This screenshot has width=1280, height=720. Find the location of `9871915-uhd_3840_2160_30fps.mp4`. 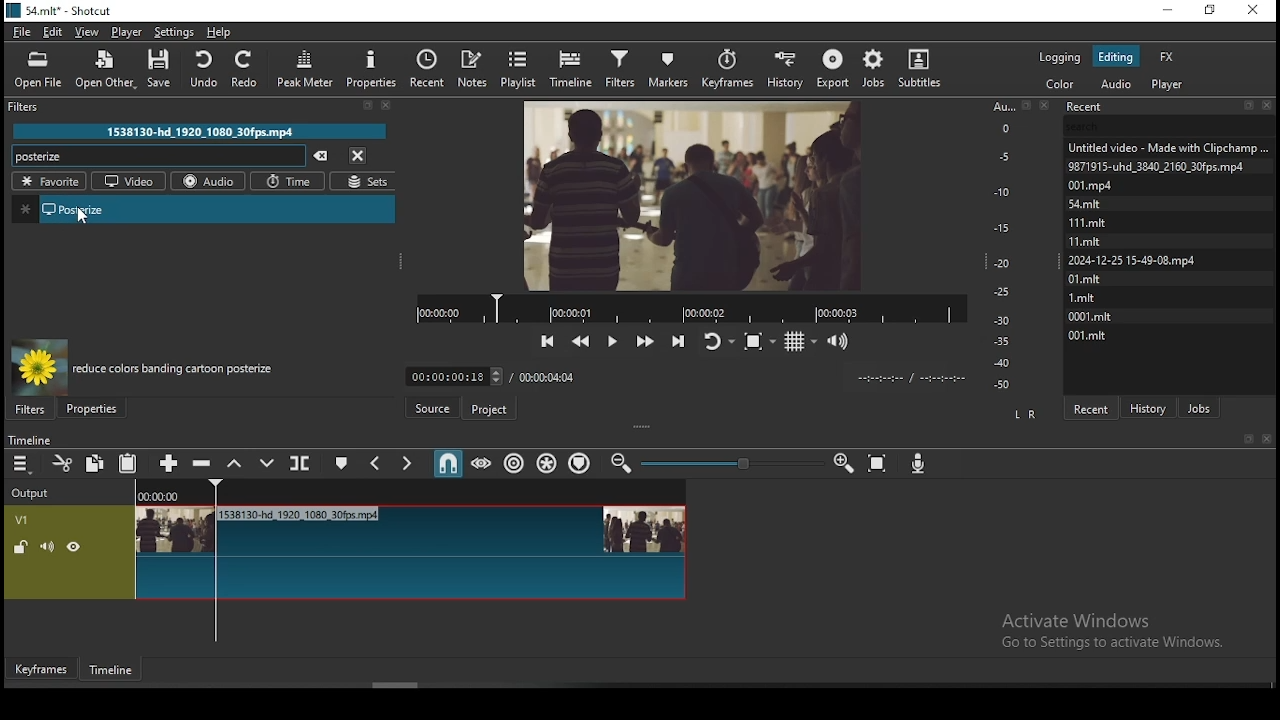

9871915-uhd_3840_2160_30fps.mp4 is located at coordinates (1162, 167).